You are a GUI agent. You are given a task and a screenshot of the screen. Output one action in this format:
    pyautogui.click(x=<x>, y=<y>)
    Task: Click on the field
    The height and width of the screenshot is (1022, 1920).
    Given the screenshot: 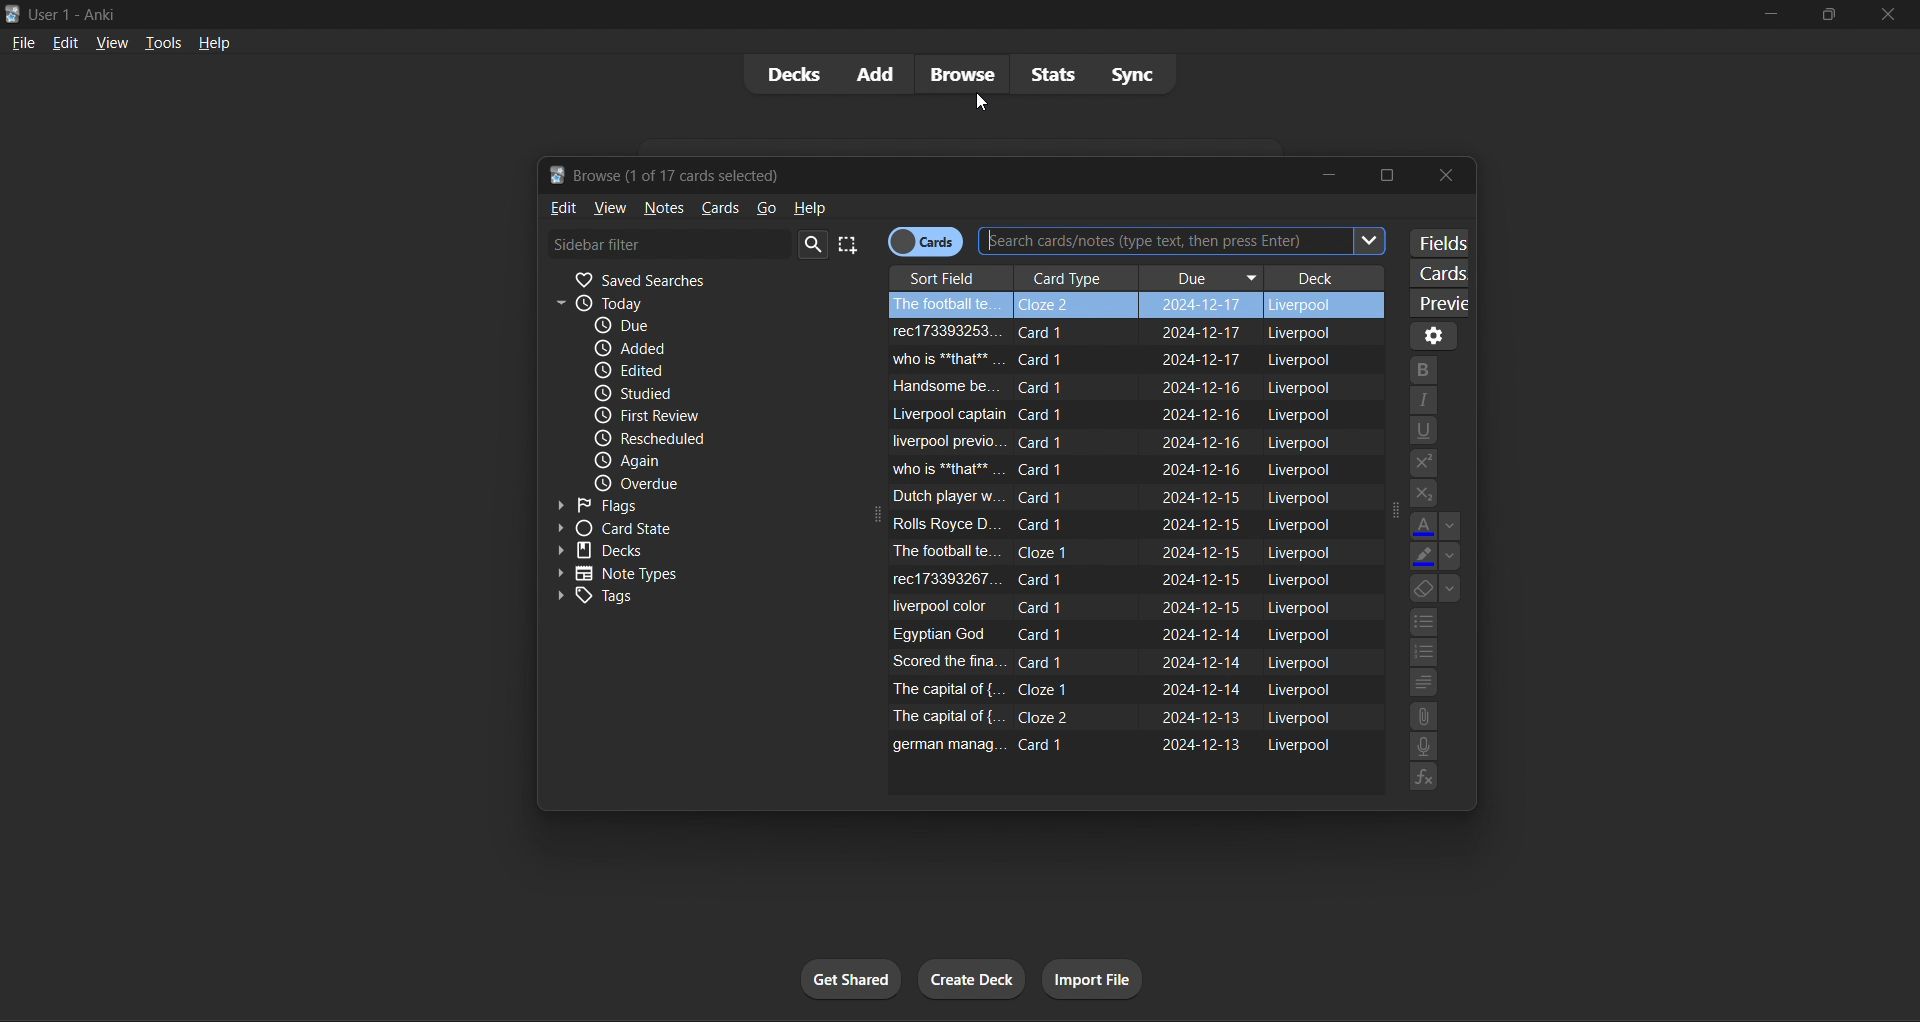 What is the action you would take?
    pyautogui.click(x=950, y=549)
    